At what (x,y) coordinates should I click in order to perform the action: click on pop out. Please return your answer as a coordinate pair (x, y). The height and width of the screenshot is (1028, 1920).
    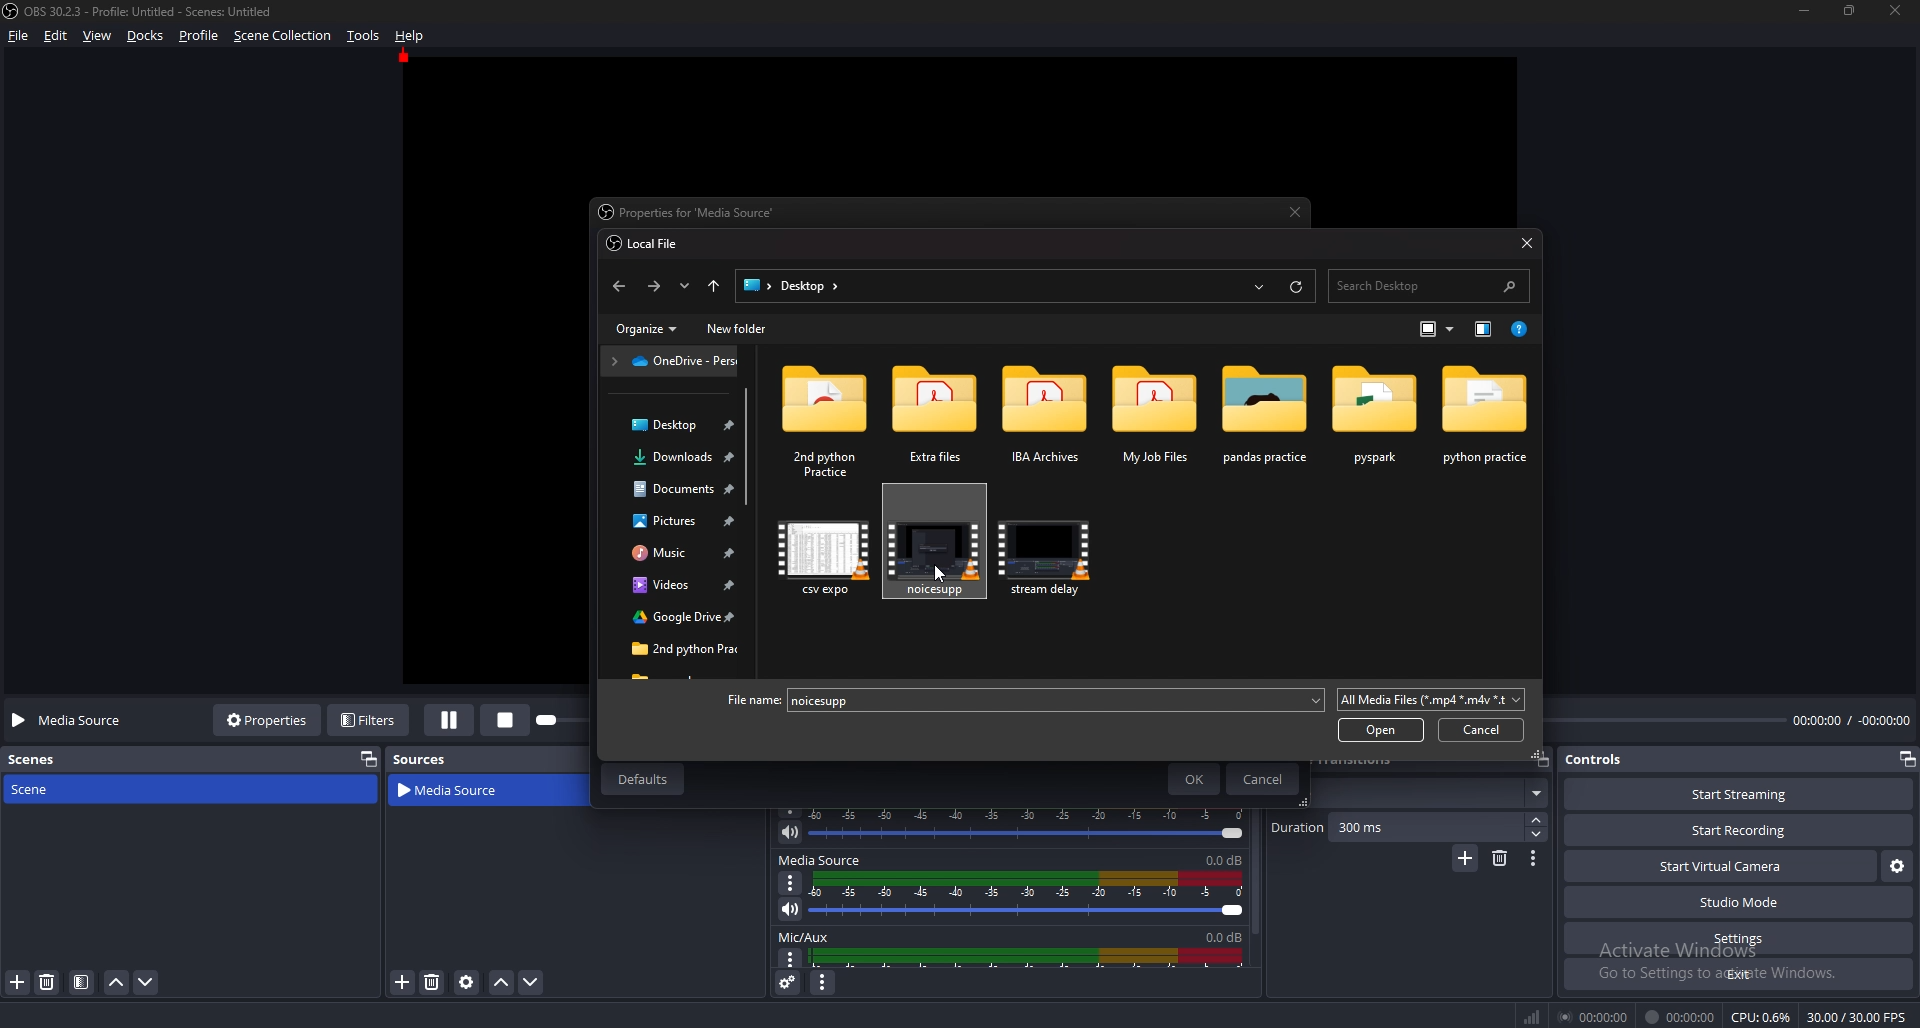
    Looking at the image, I should click on (1906, 761).